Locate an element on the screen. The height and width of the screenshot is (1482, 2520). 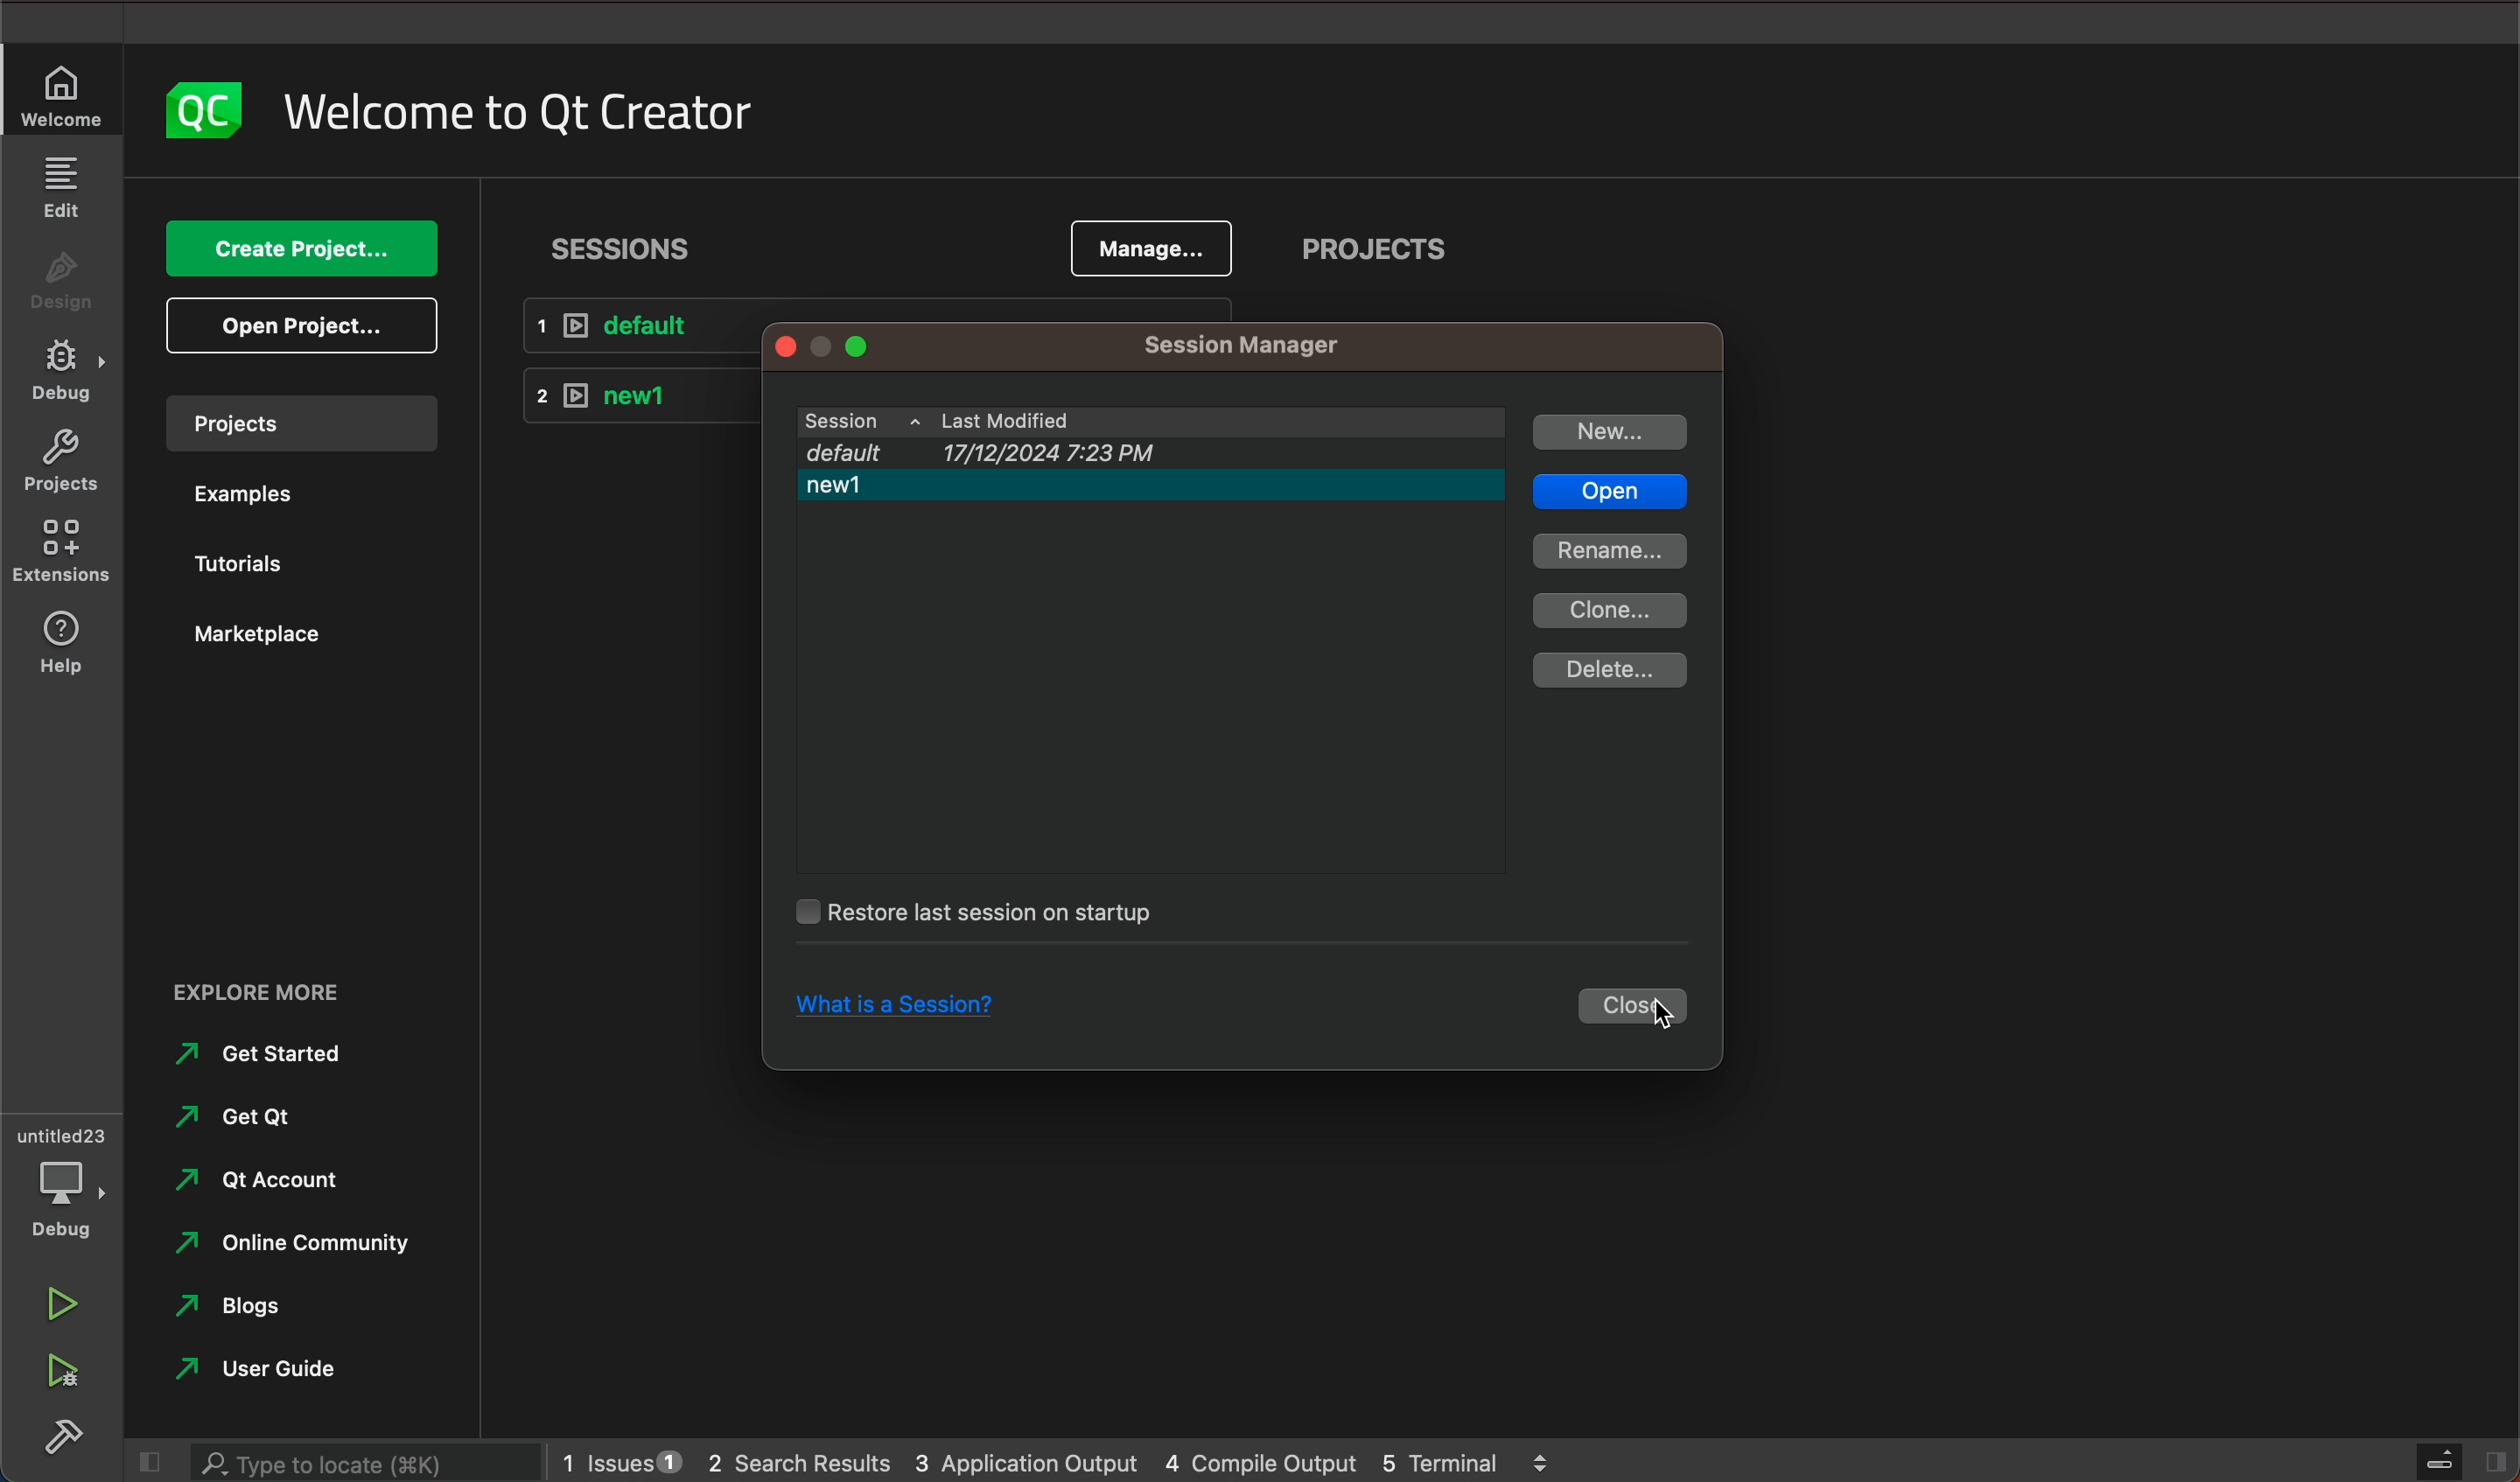
manage is located at coordinates (1153, 245).